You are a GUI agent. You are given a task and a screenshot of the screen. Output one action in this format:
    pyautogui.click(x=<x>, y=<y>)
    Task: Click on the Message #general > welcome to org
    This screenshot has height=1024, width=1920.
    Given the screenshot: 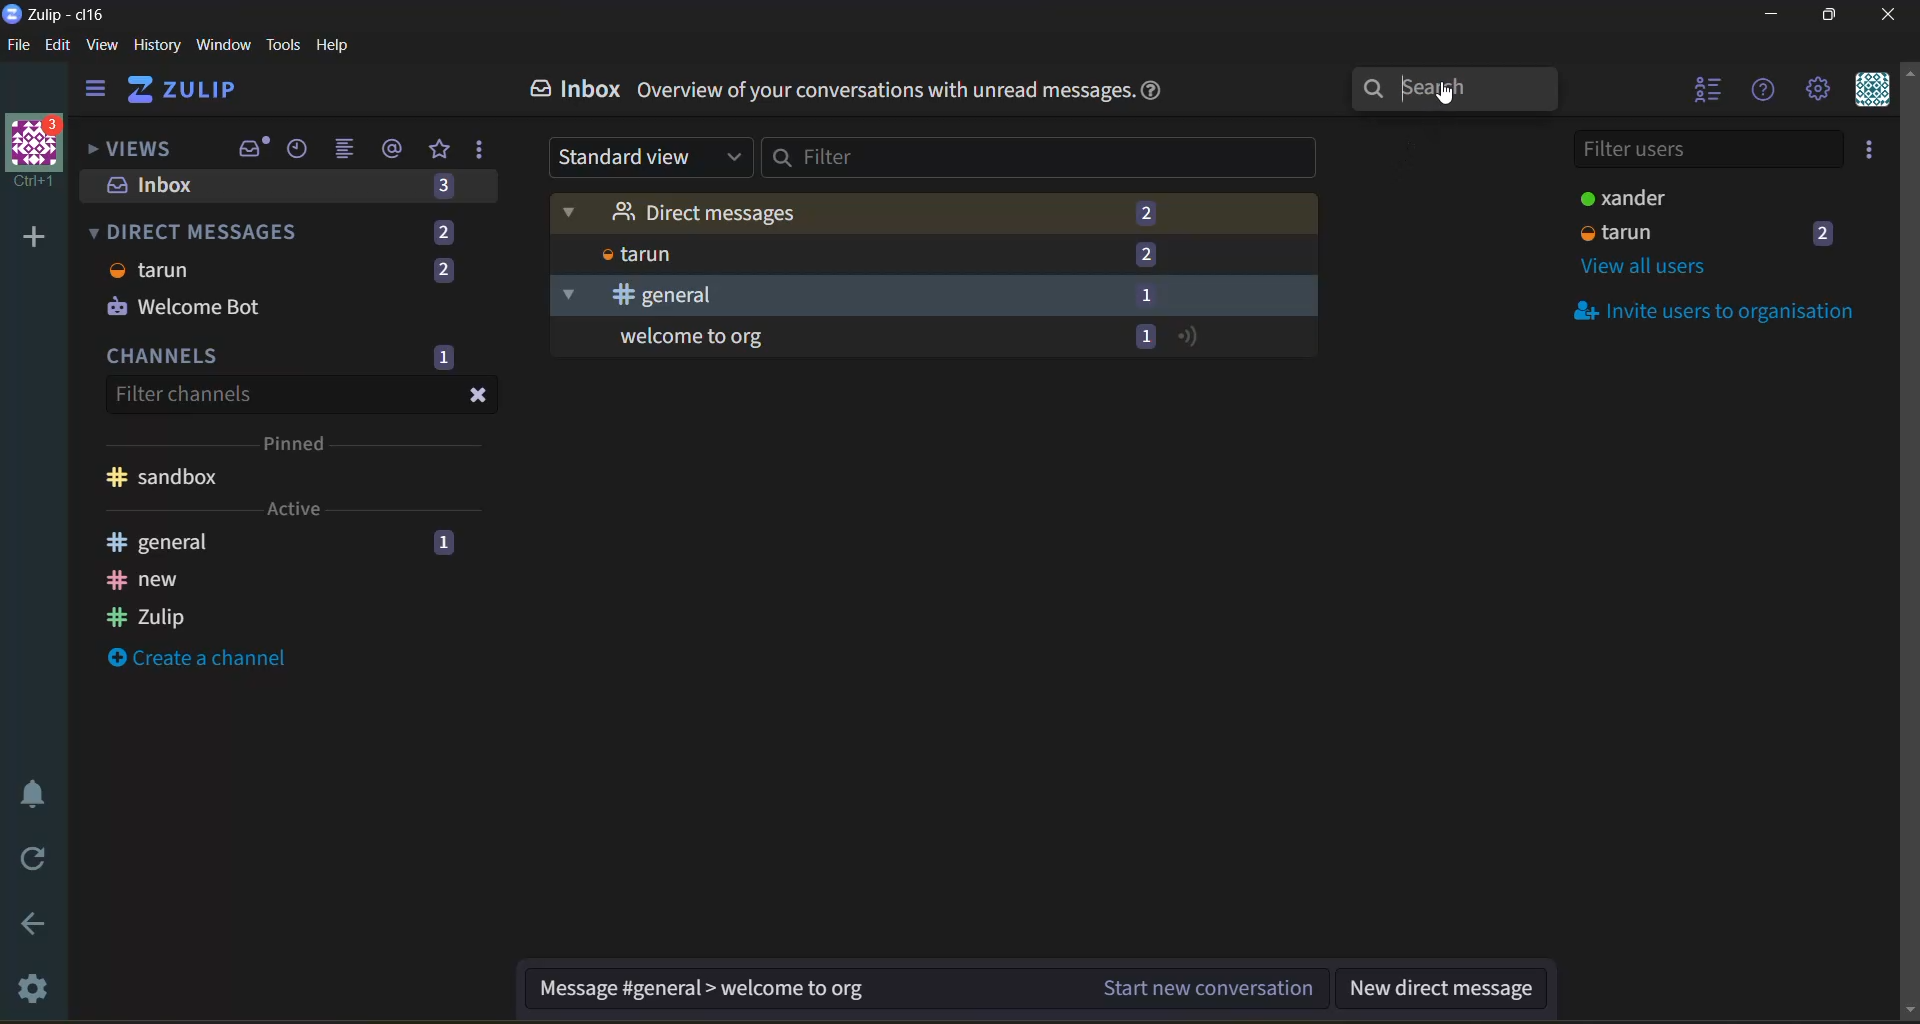 What is the action you would take?
    pyautogui.click(x=701, y=990)
    